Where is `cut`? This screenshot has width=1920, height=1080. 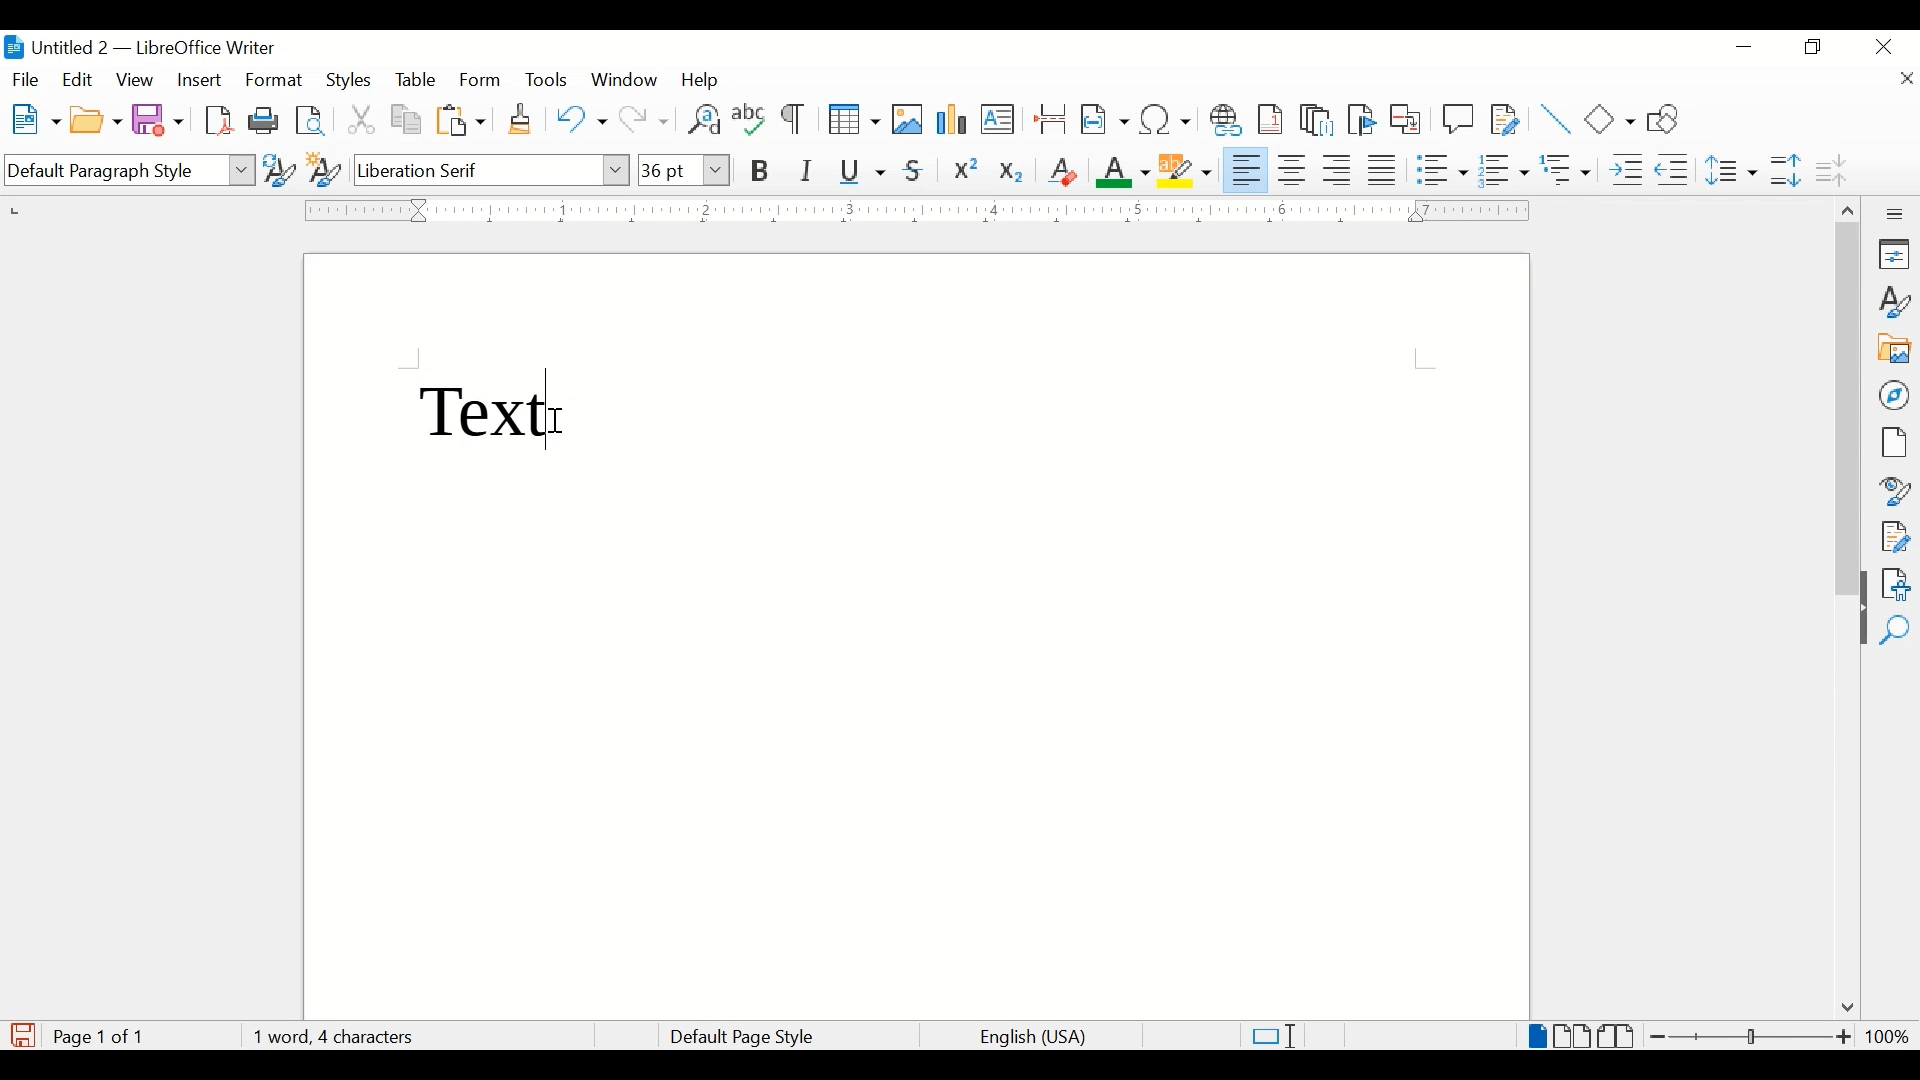 cut is located at coordinates (362, 119).